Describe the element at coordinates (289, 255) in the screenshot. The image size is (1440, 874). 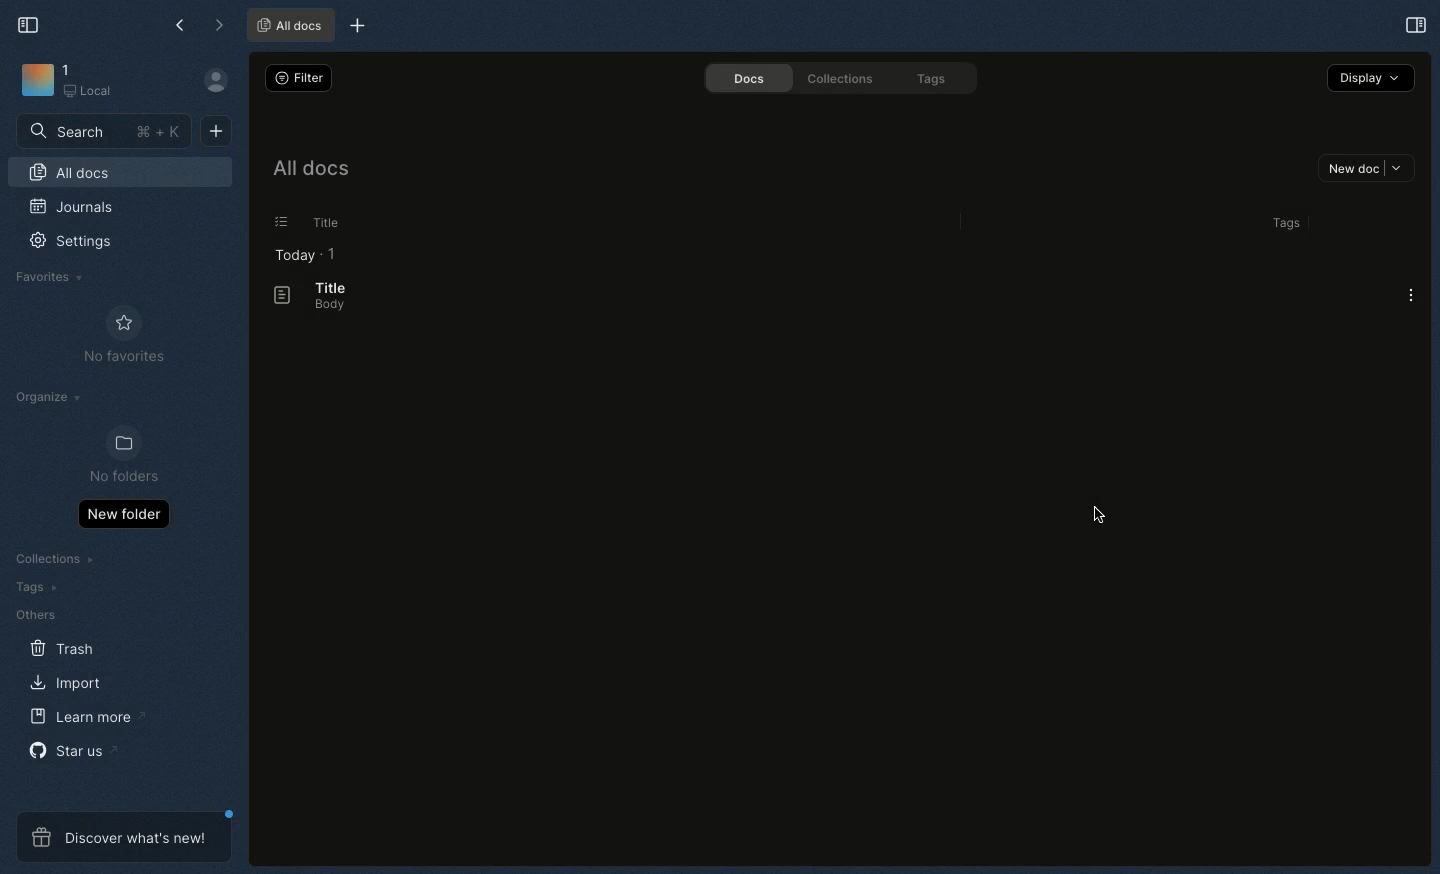
I see `Today` at that location.